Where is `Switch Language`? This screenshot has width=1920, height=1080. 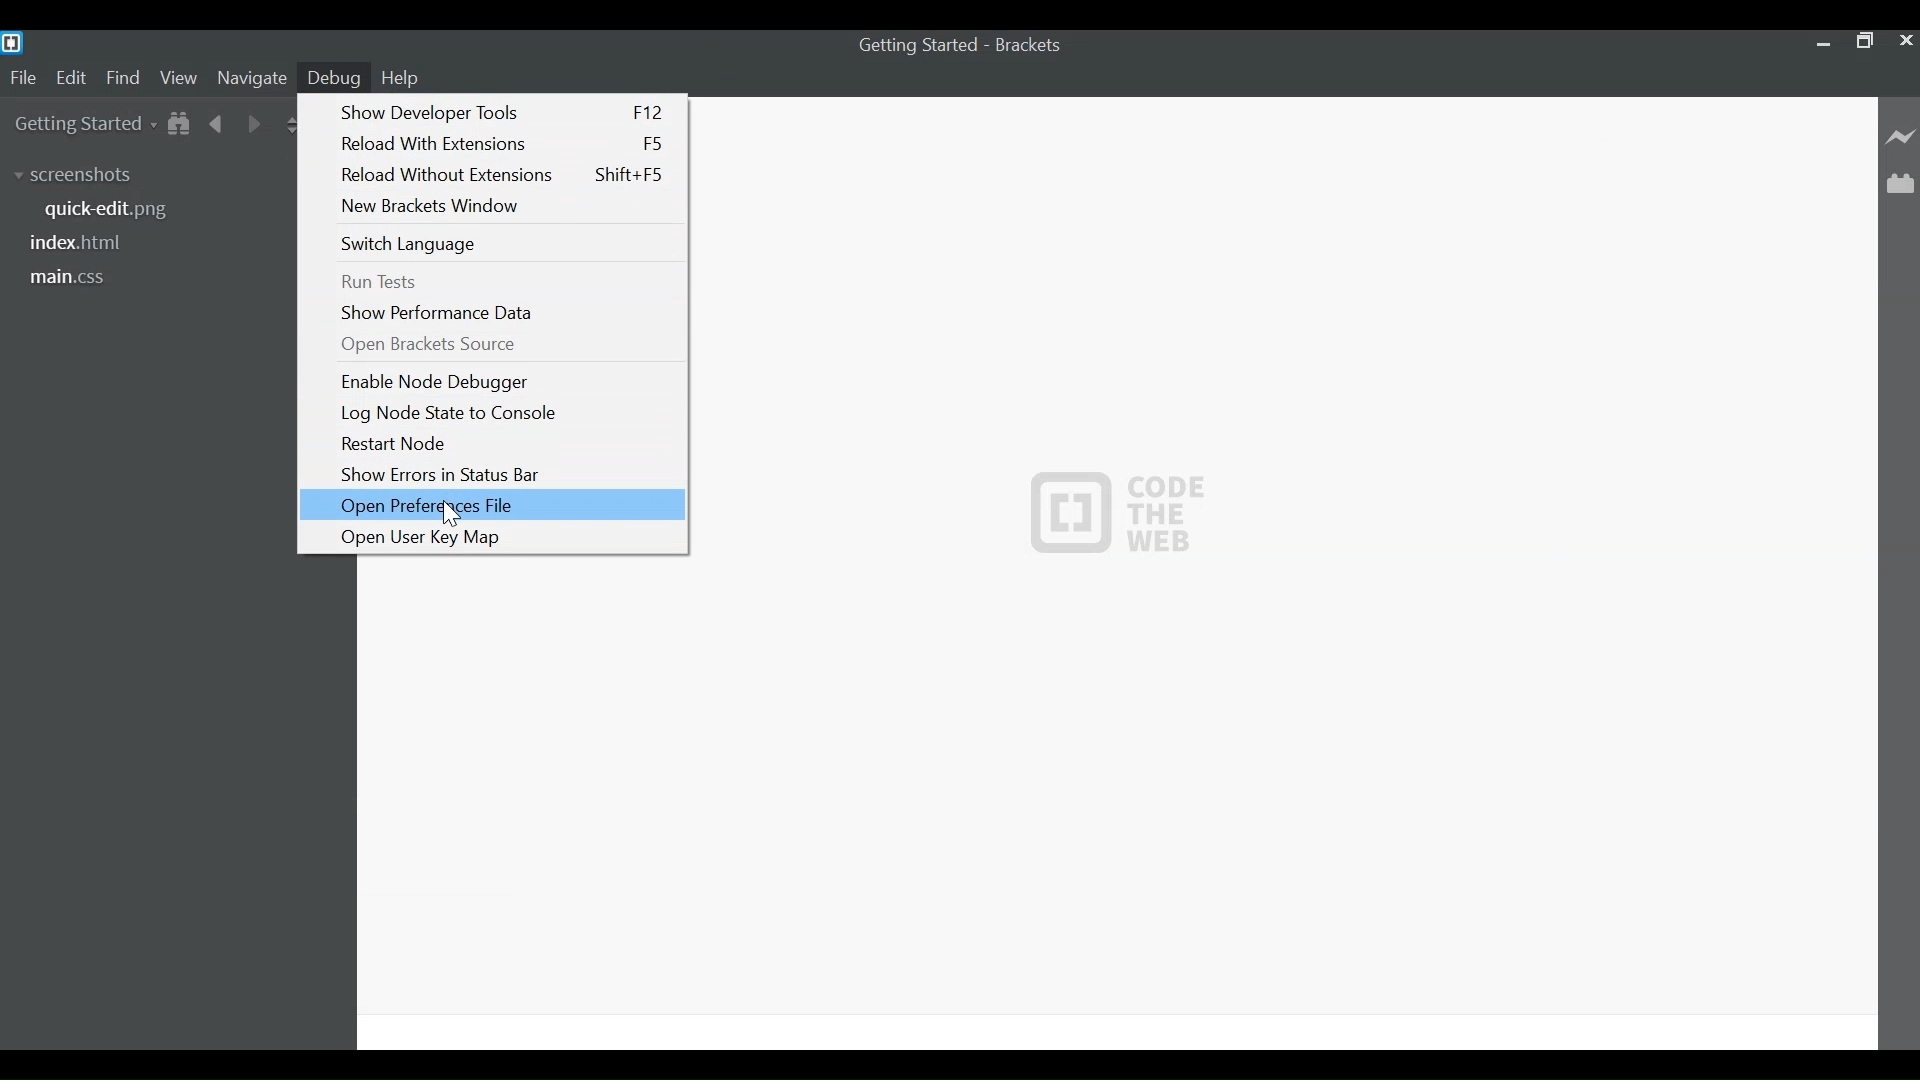 Switch Language is located at coordinates (506, 245).